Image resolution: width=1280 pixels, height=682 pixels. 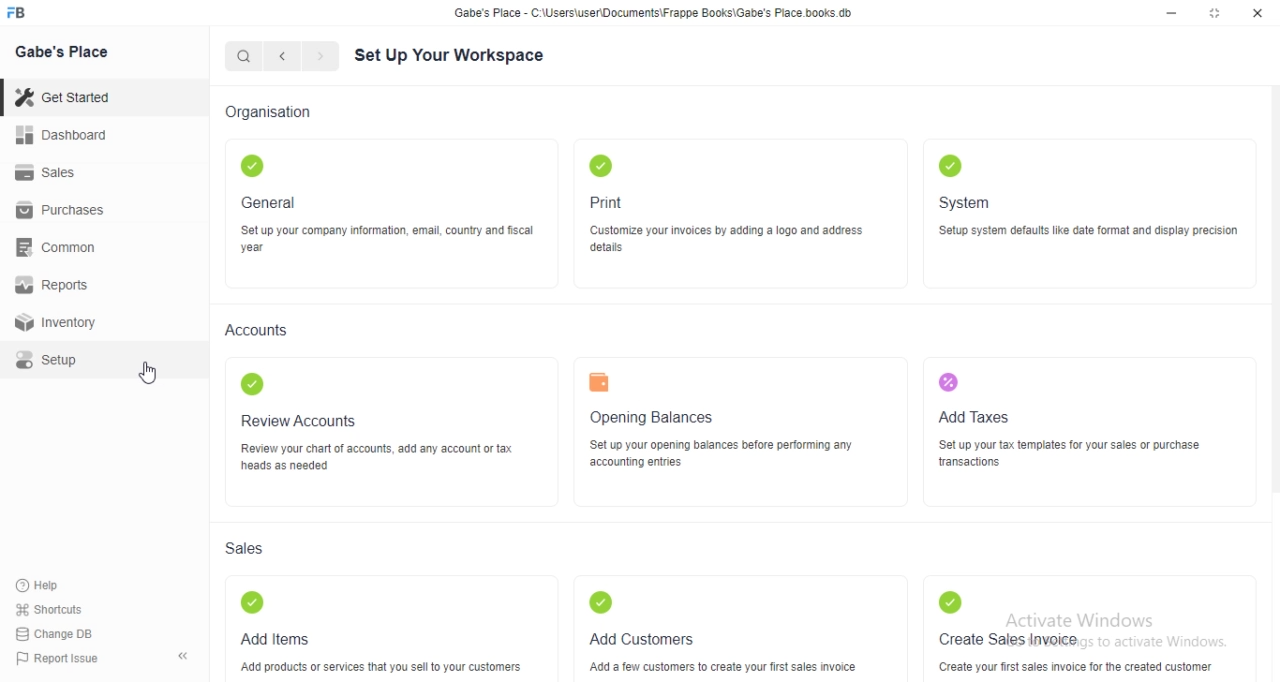 What do you see at coordinates (53, 583) in the screenshot?
I see `?Help` at bounding box center [53, 583].